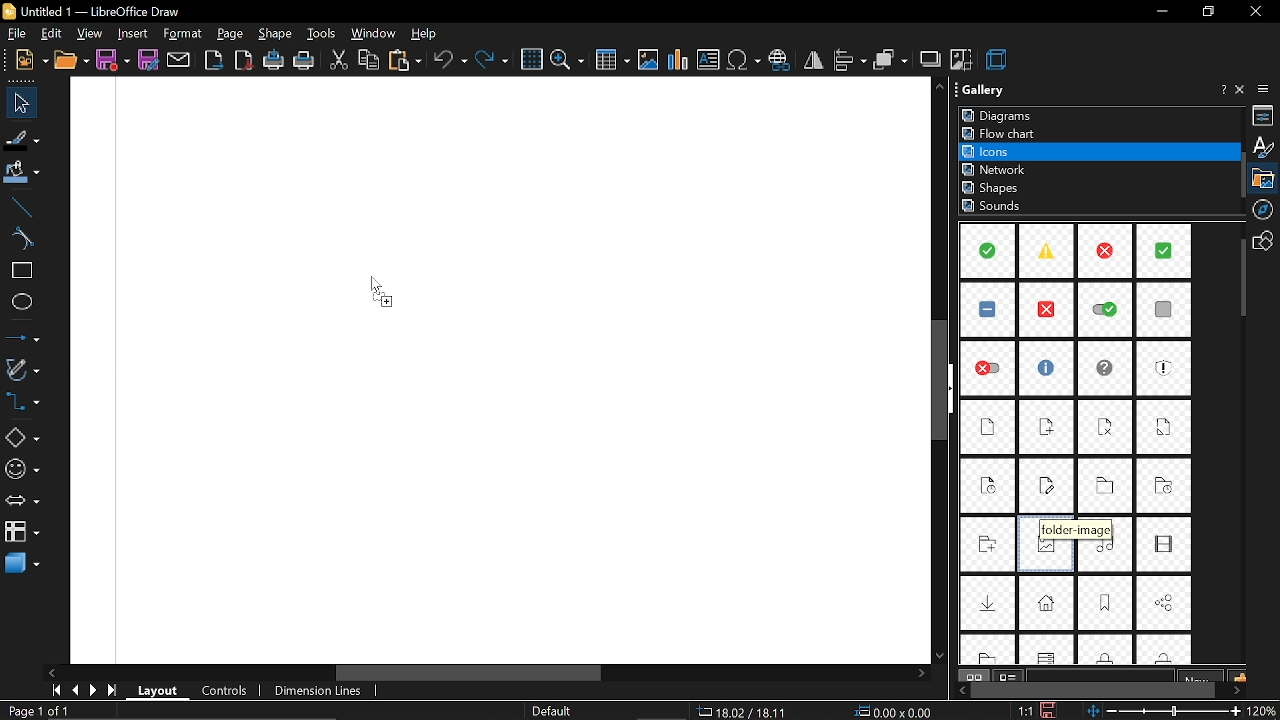 This screenshot has height=720, width=1280. What do you see at coordinates (273, 61) in the screenshot?
I see `print directly` at bounding box center [273, 61].